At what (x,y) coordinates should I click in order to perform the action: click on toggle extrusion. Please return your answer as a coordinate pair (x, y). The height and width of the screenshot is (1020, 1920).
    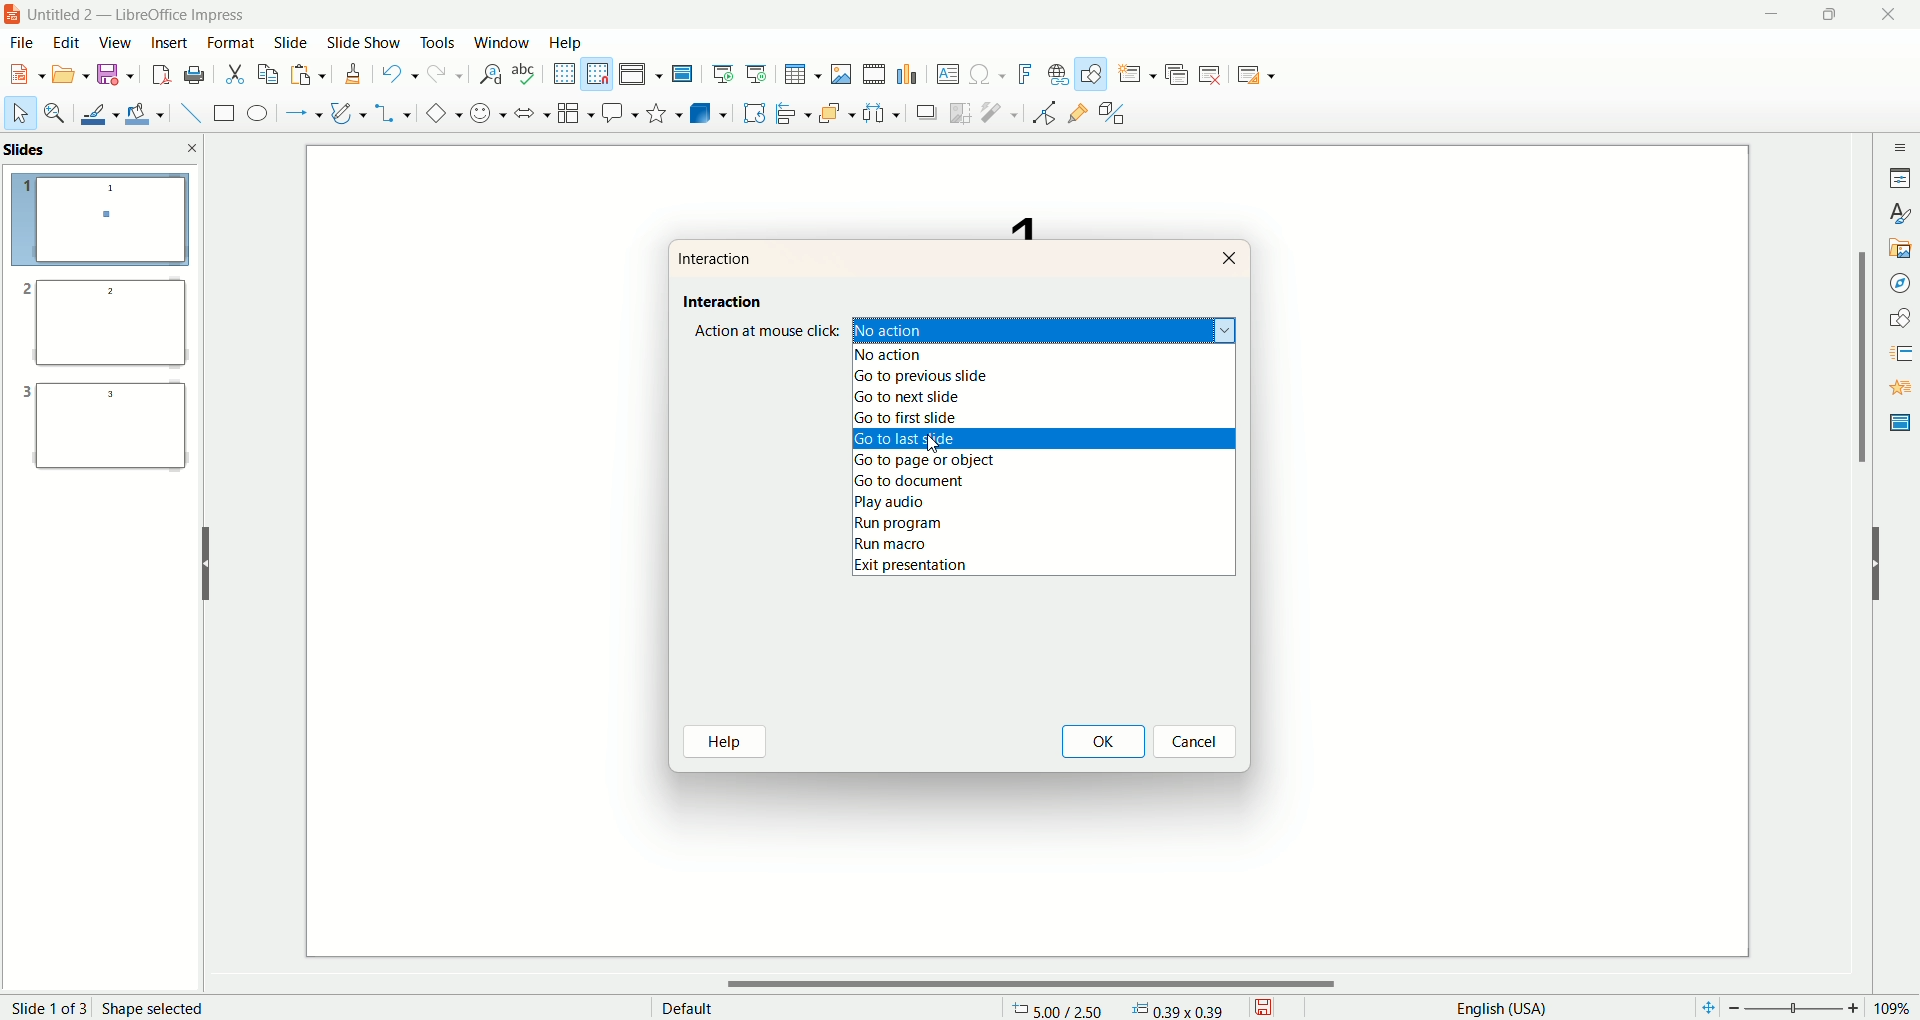
    Looking at the image, I should click on (1116, 114).